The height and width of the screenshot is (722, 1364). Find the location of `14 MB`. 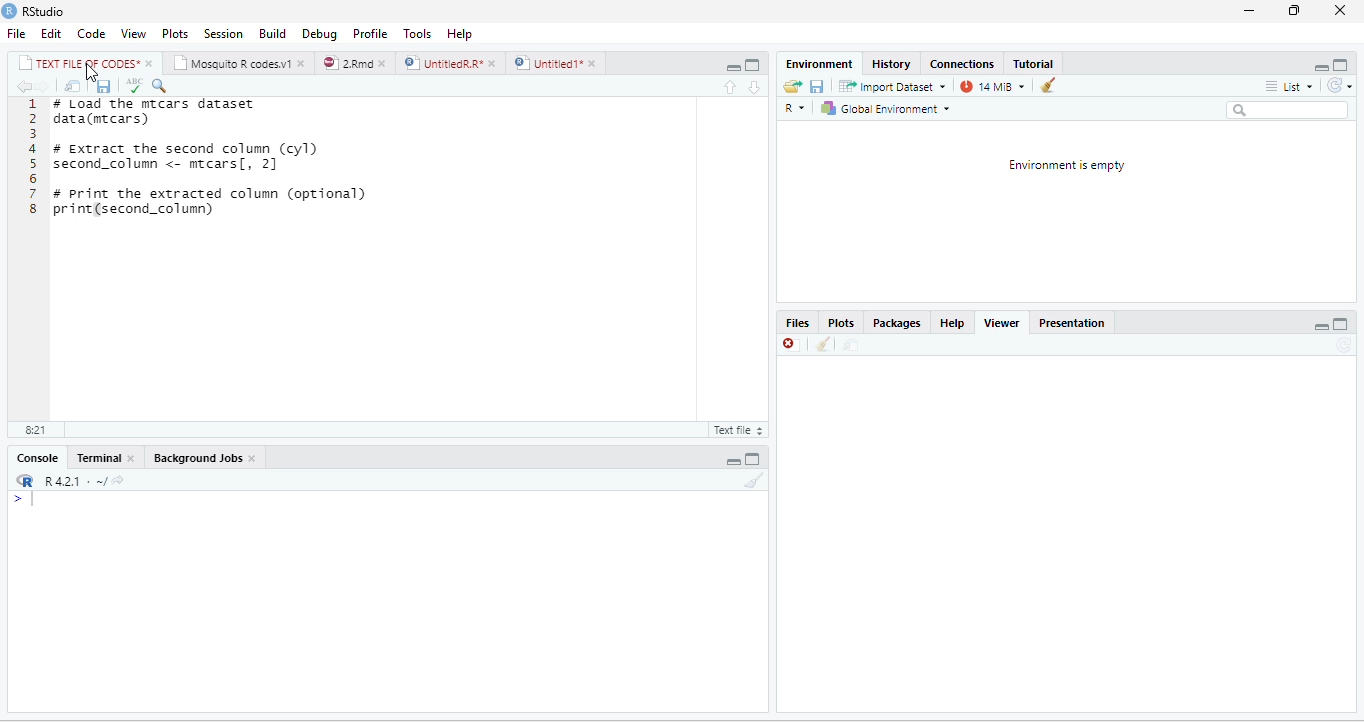

14 MB is located at coordinates (993, 86).